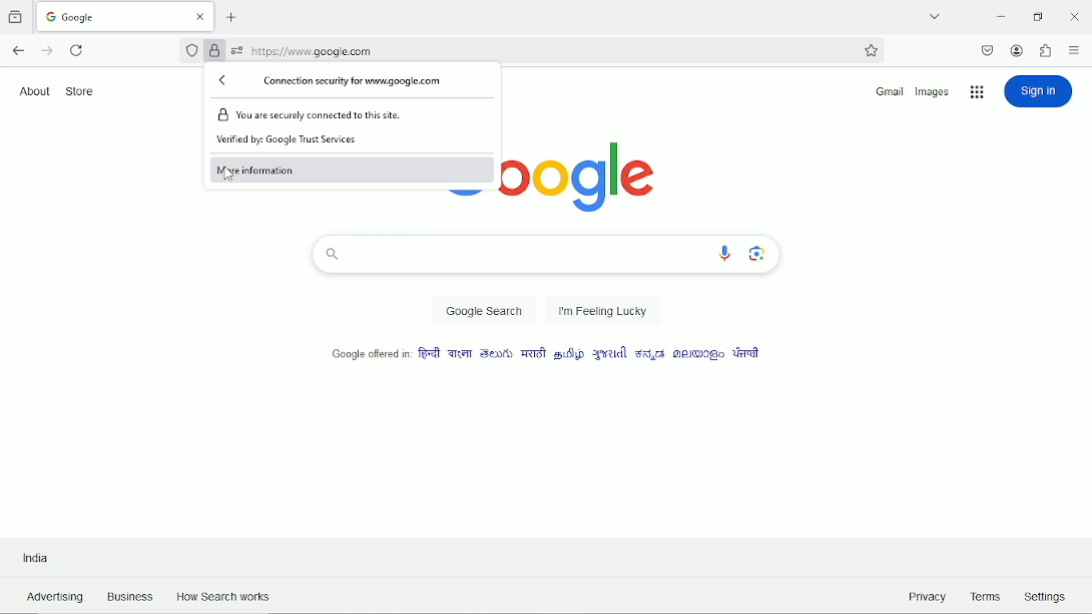 The width and height of the screenshot is (1092, 614). I want to click on Images, so click(935, 92).